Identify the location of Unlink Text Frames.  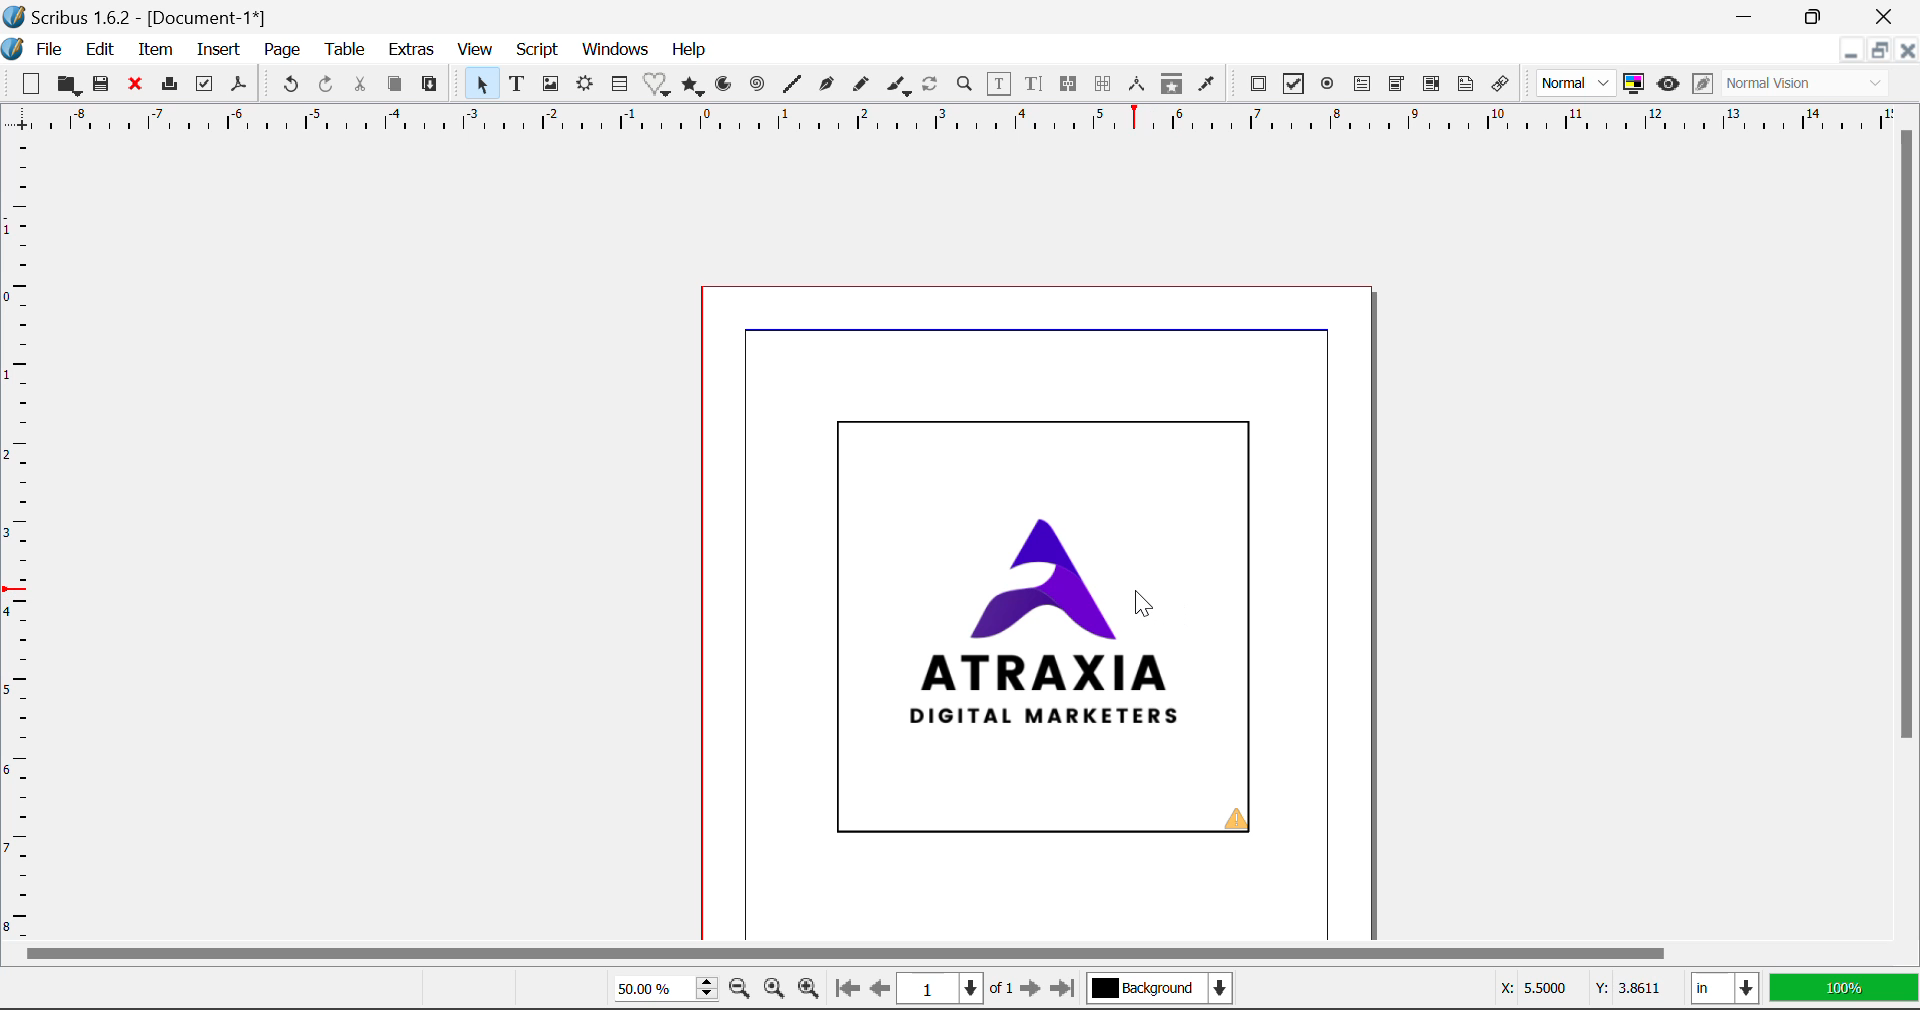
(1105, 83).